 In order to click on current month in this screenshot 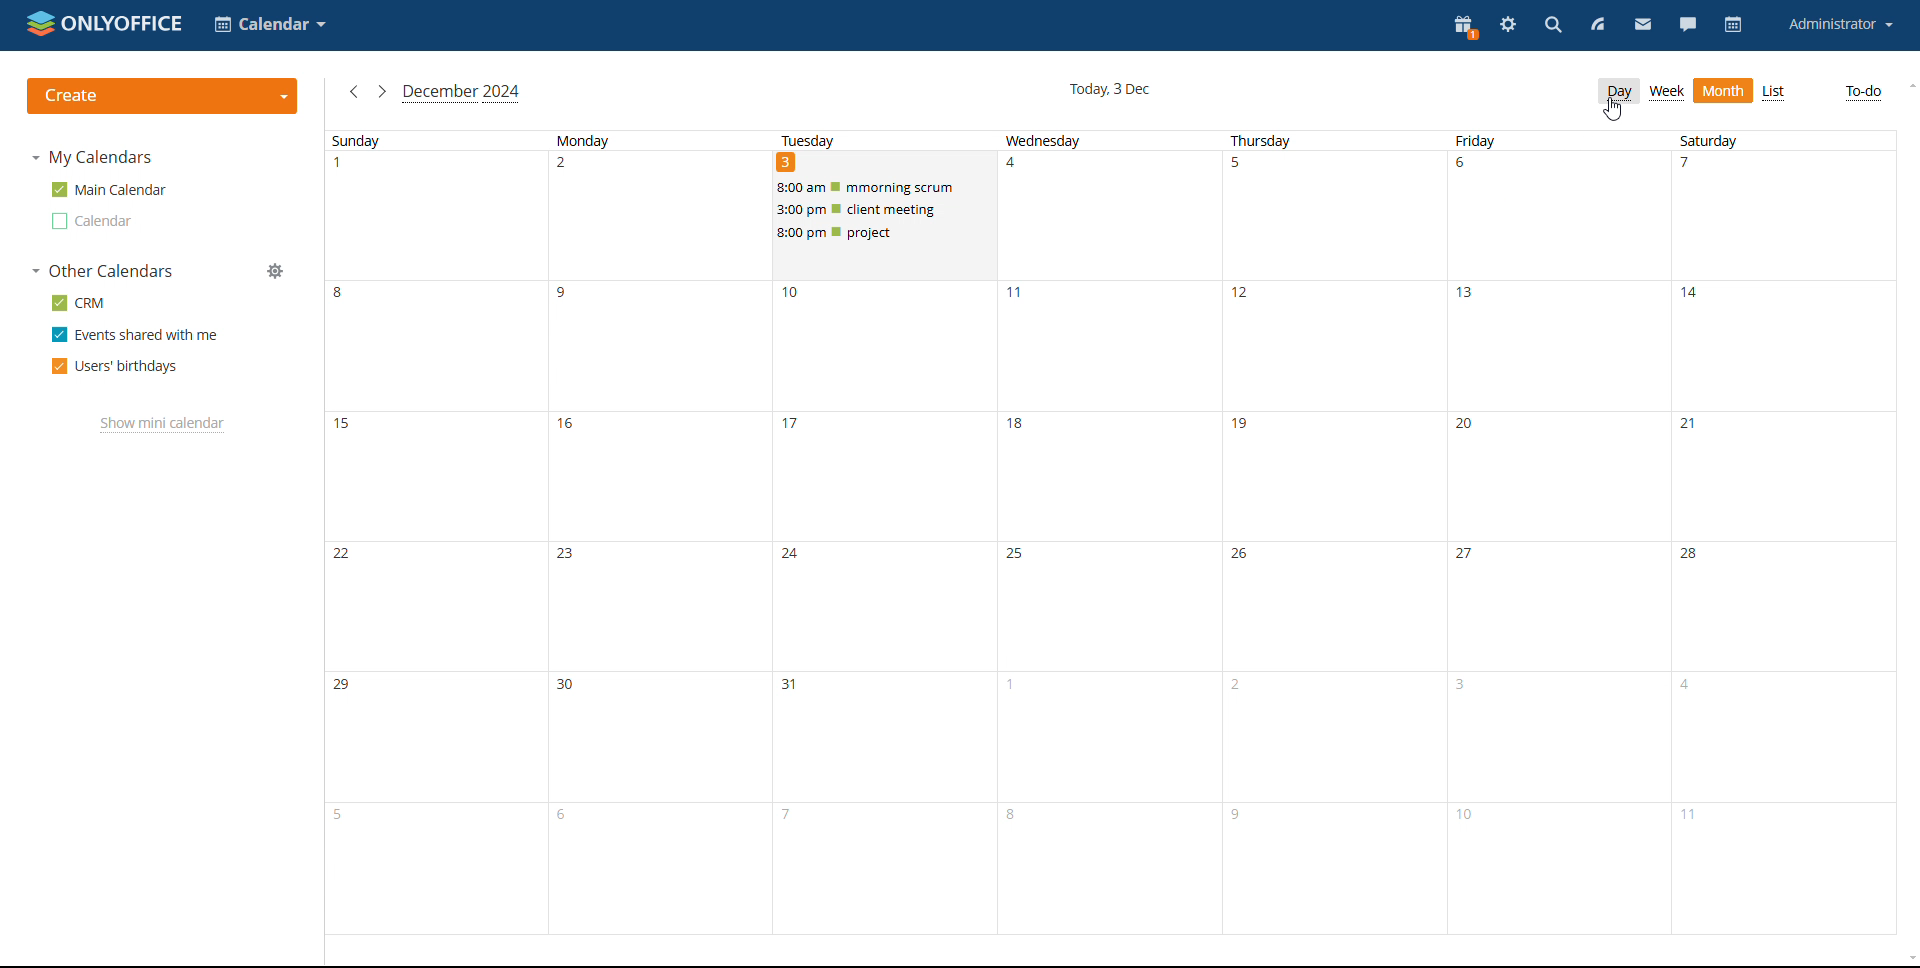, I will do `click(461, 94)`.